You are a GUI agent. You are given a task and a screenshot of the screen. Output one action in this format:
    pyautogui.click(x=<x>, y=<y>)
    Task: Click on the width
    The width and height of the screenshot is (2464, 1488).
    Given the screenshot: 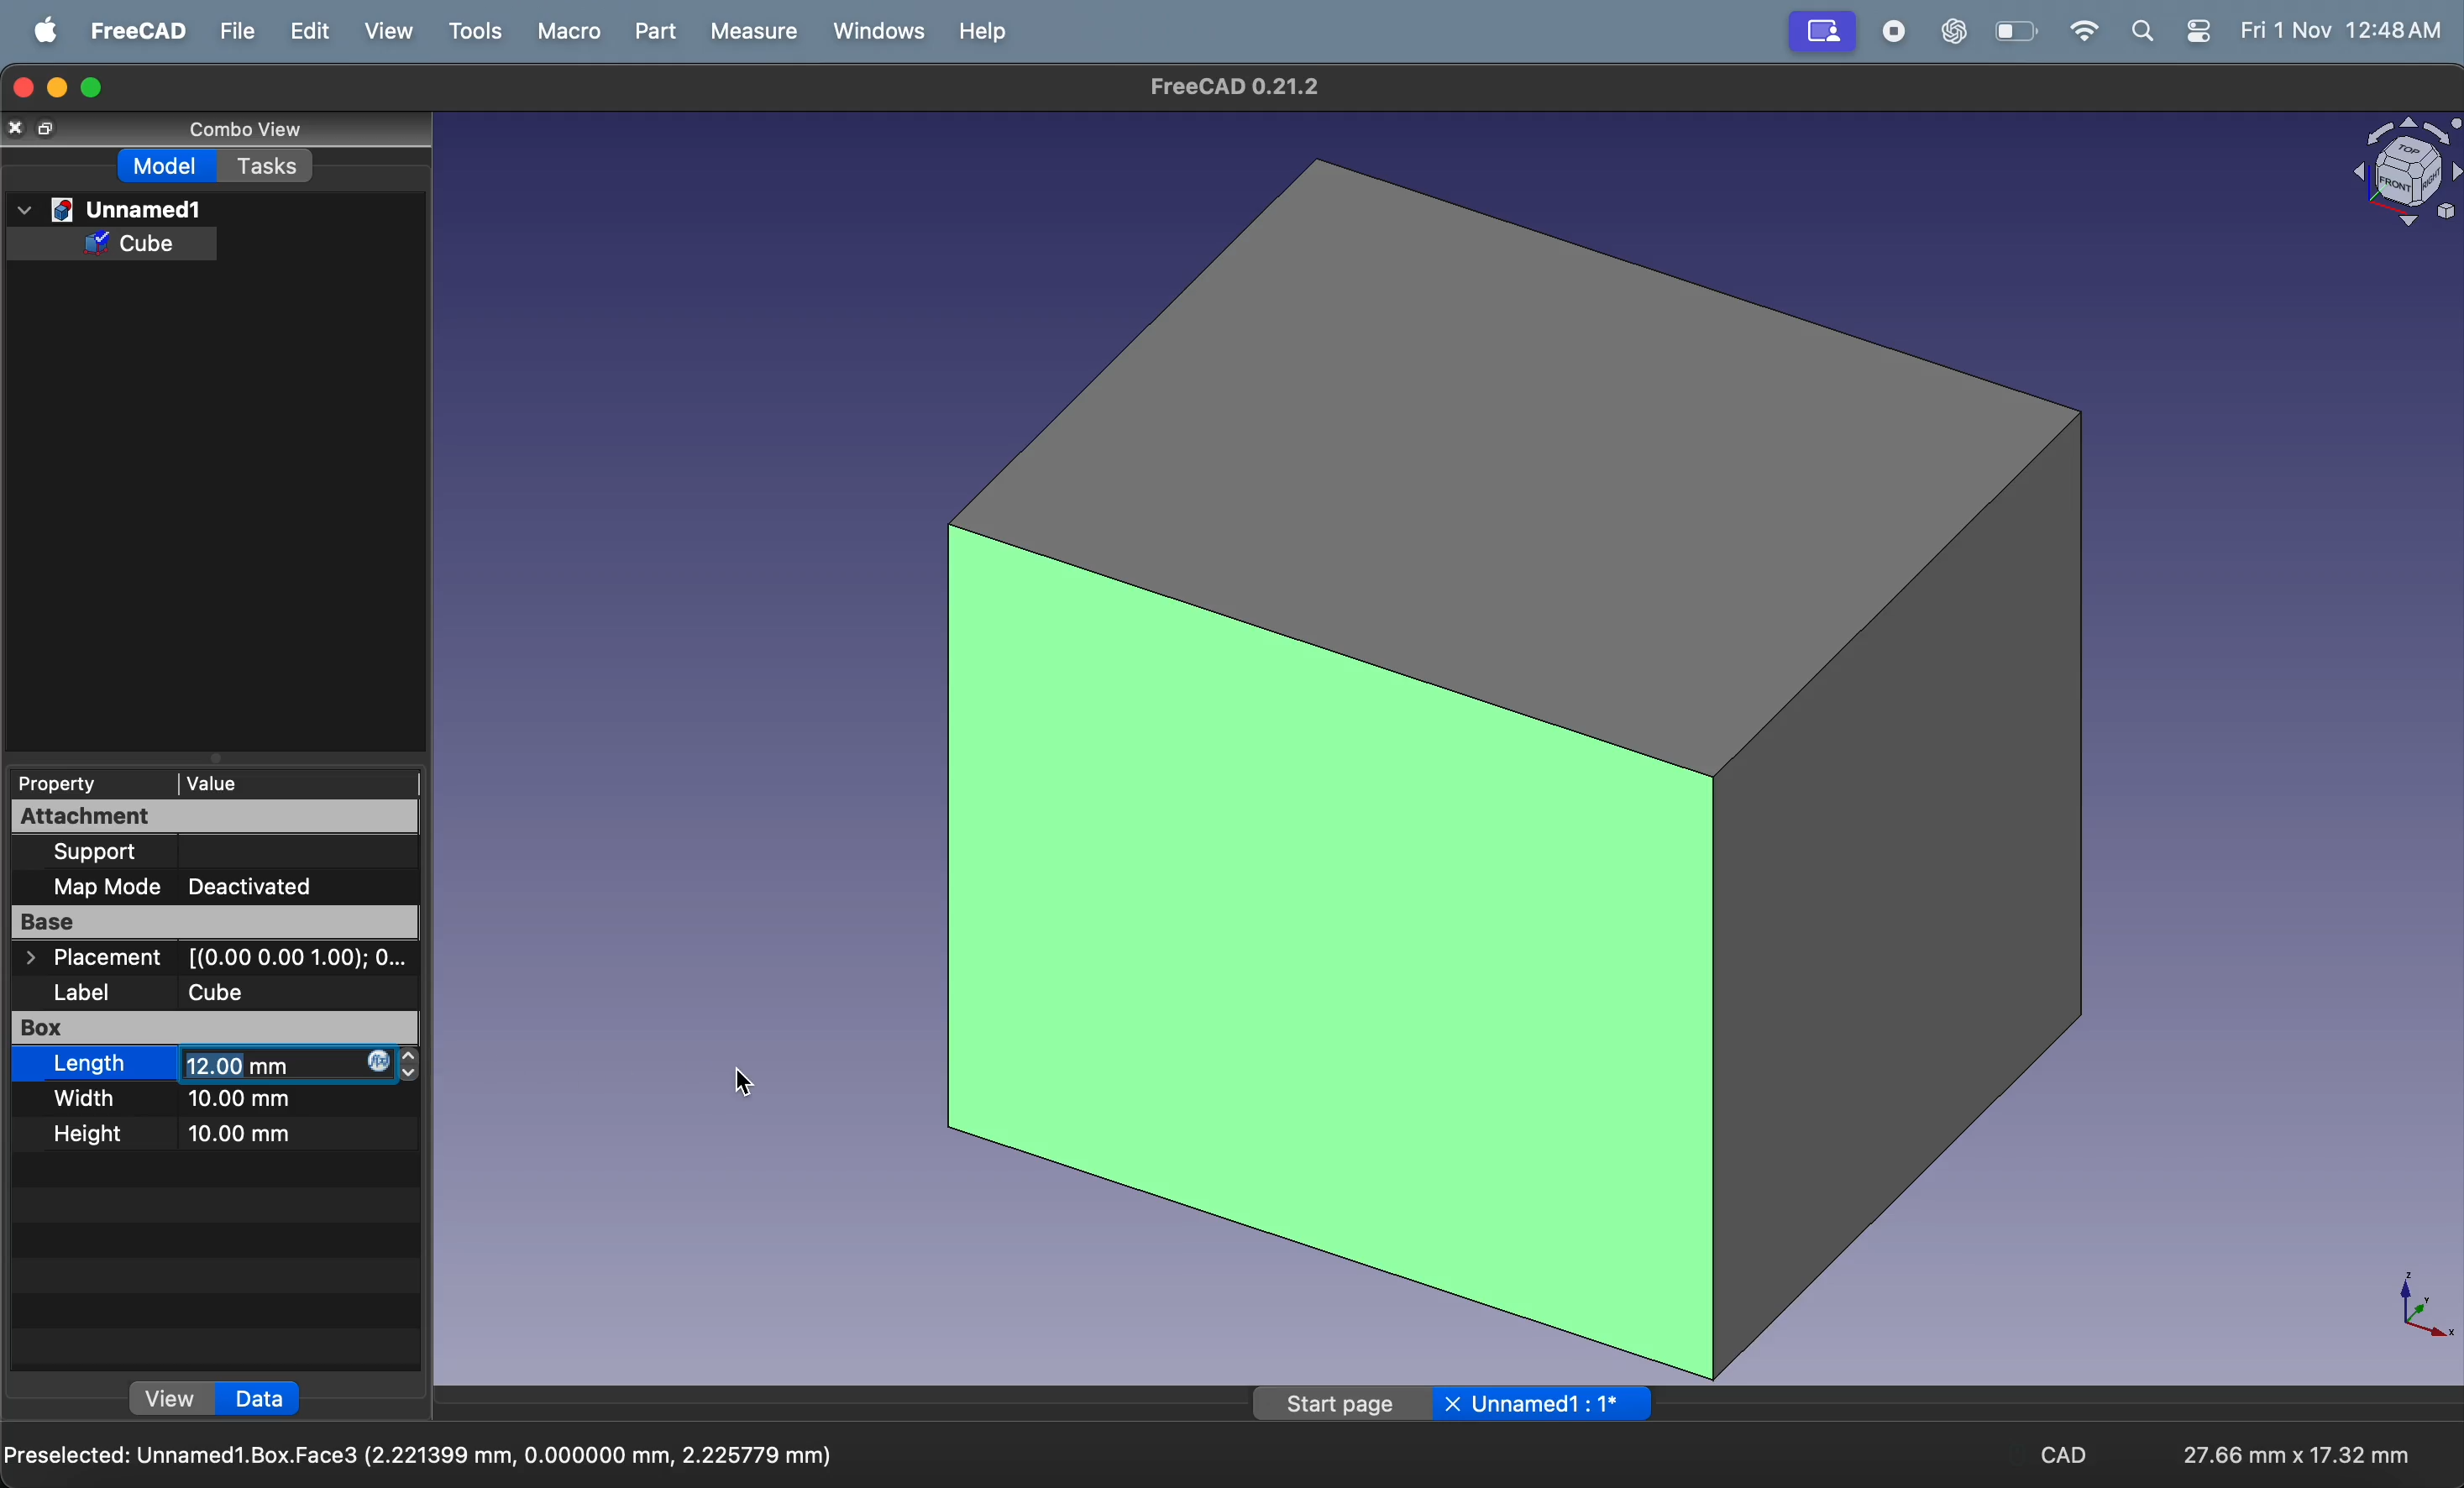 What is the action you would take?
    pyautogui.click(x=90, y=1098)
    